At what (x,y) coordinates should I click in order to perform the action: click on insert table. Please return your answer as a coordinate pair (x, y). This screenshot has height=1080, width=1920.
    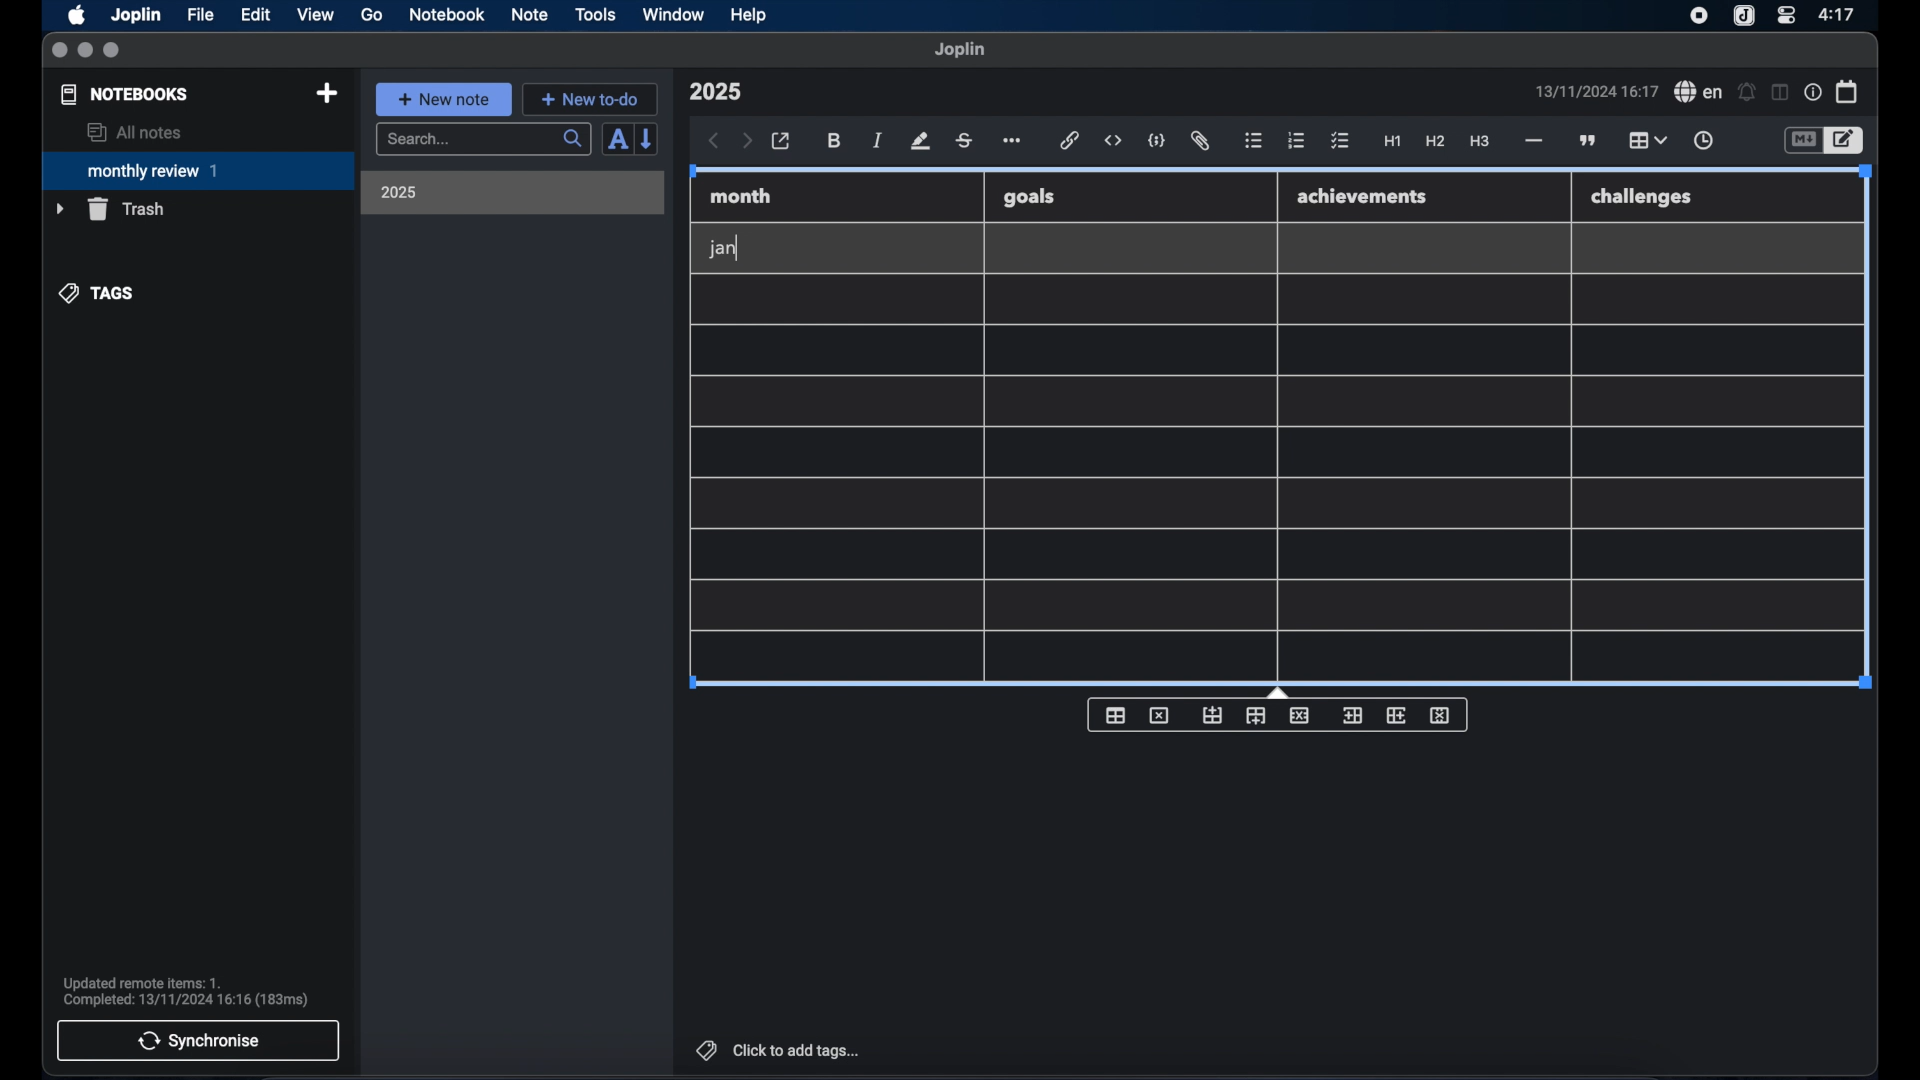
    Looking at the image, I should click on (1115, 715).